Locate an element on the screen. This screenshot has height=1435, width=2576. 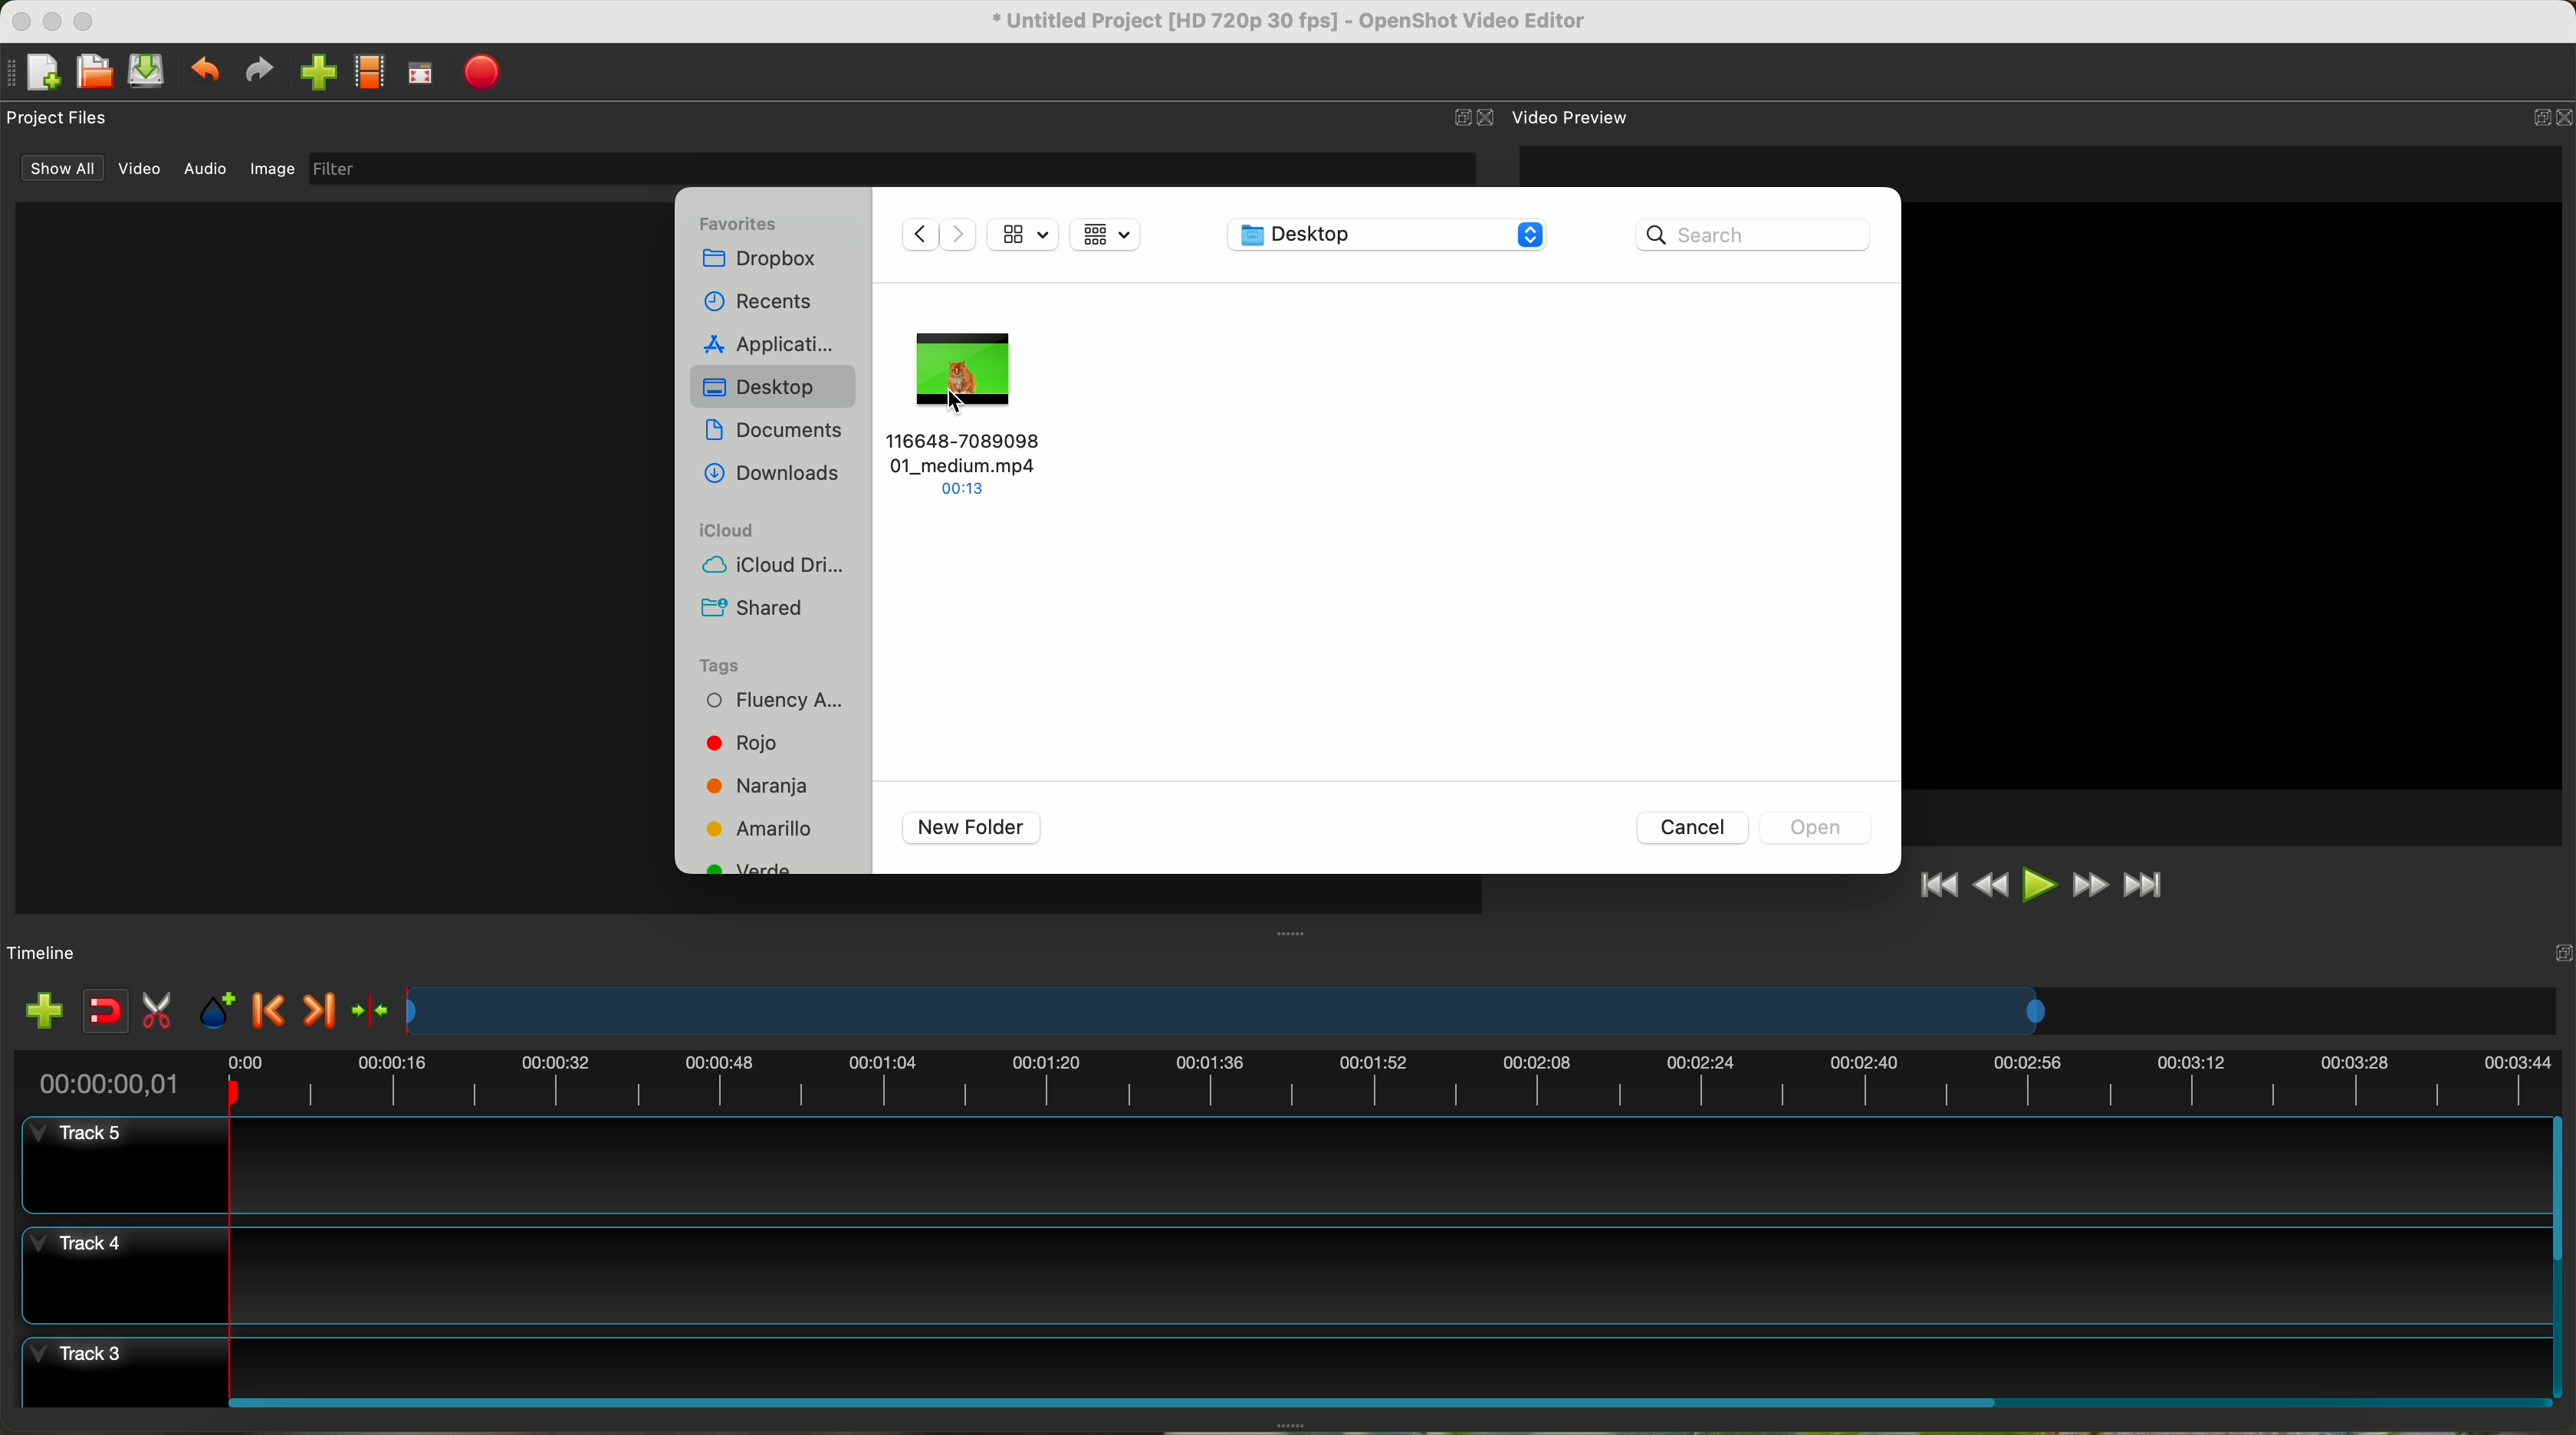
track 5 is located at coordinates (1289, 1166).